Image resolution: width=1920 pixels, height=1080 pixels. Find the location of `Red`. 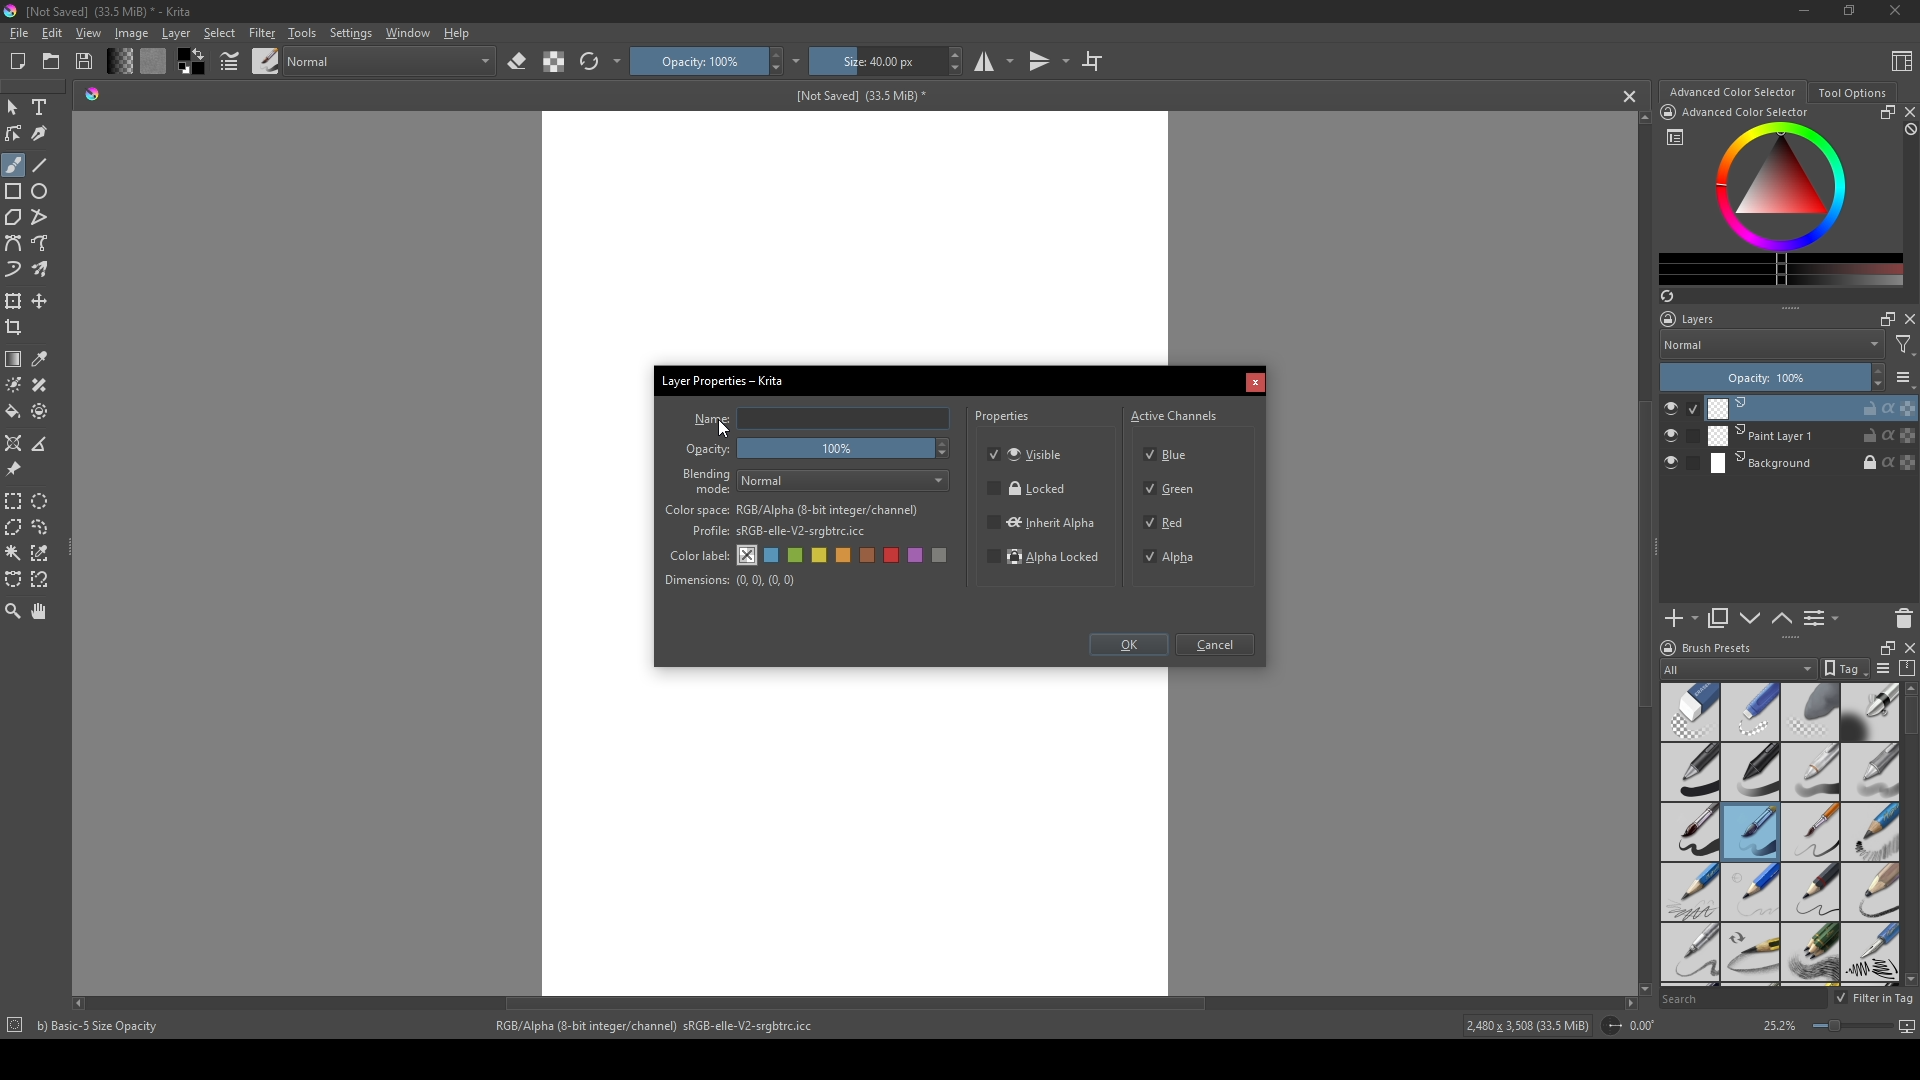

Red is located at coordinates (1167, 521).